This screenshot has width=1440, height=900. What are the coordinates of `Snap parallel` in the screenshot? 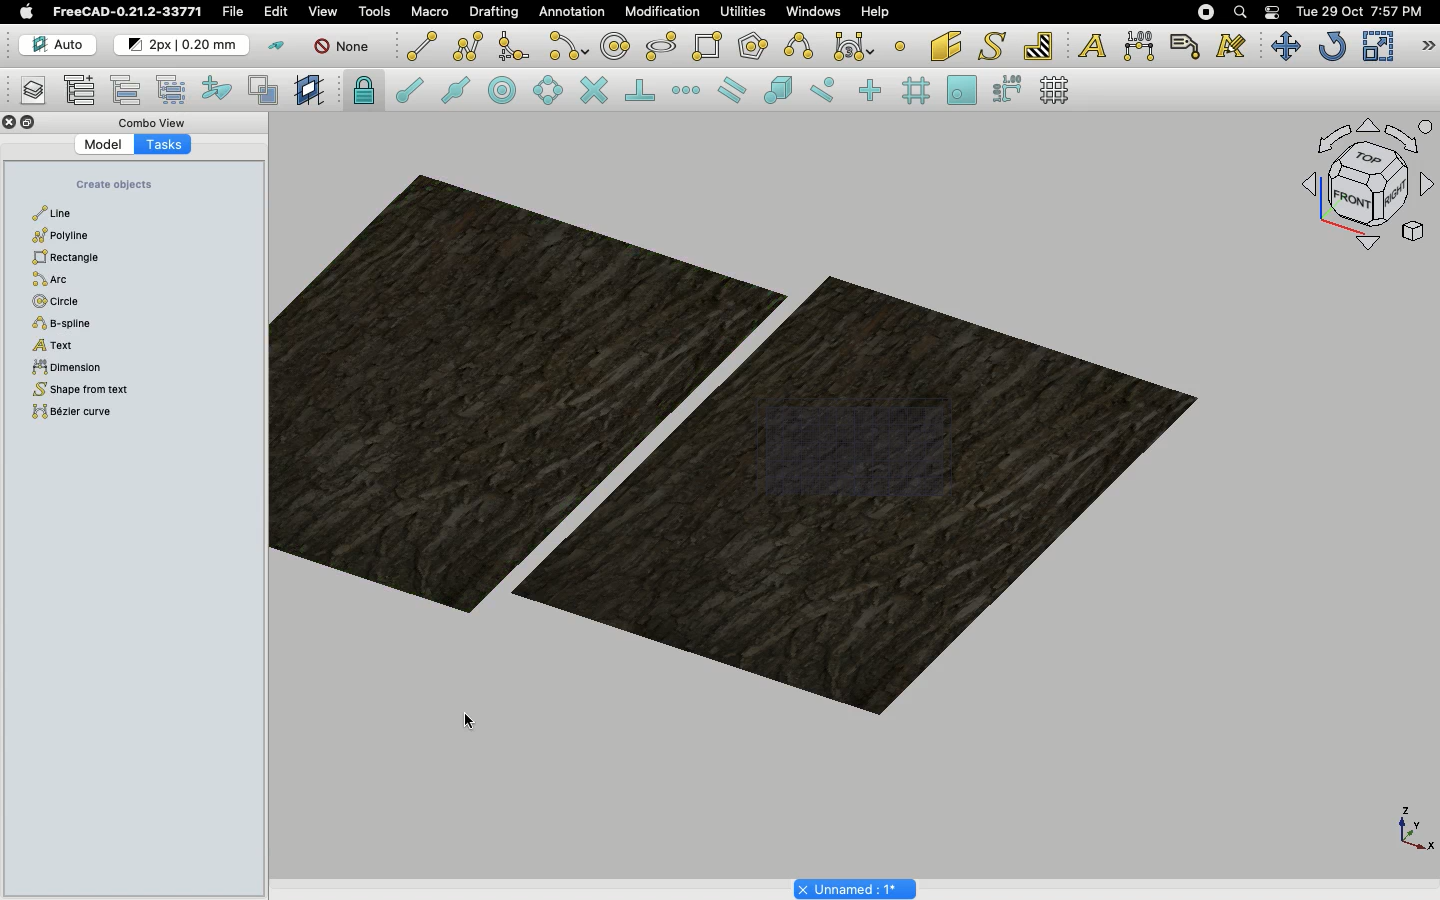 It's located at (732, 90).